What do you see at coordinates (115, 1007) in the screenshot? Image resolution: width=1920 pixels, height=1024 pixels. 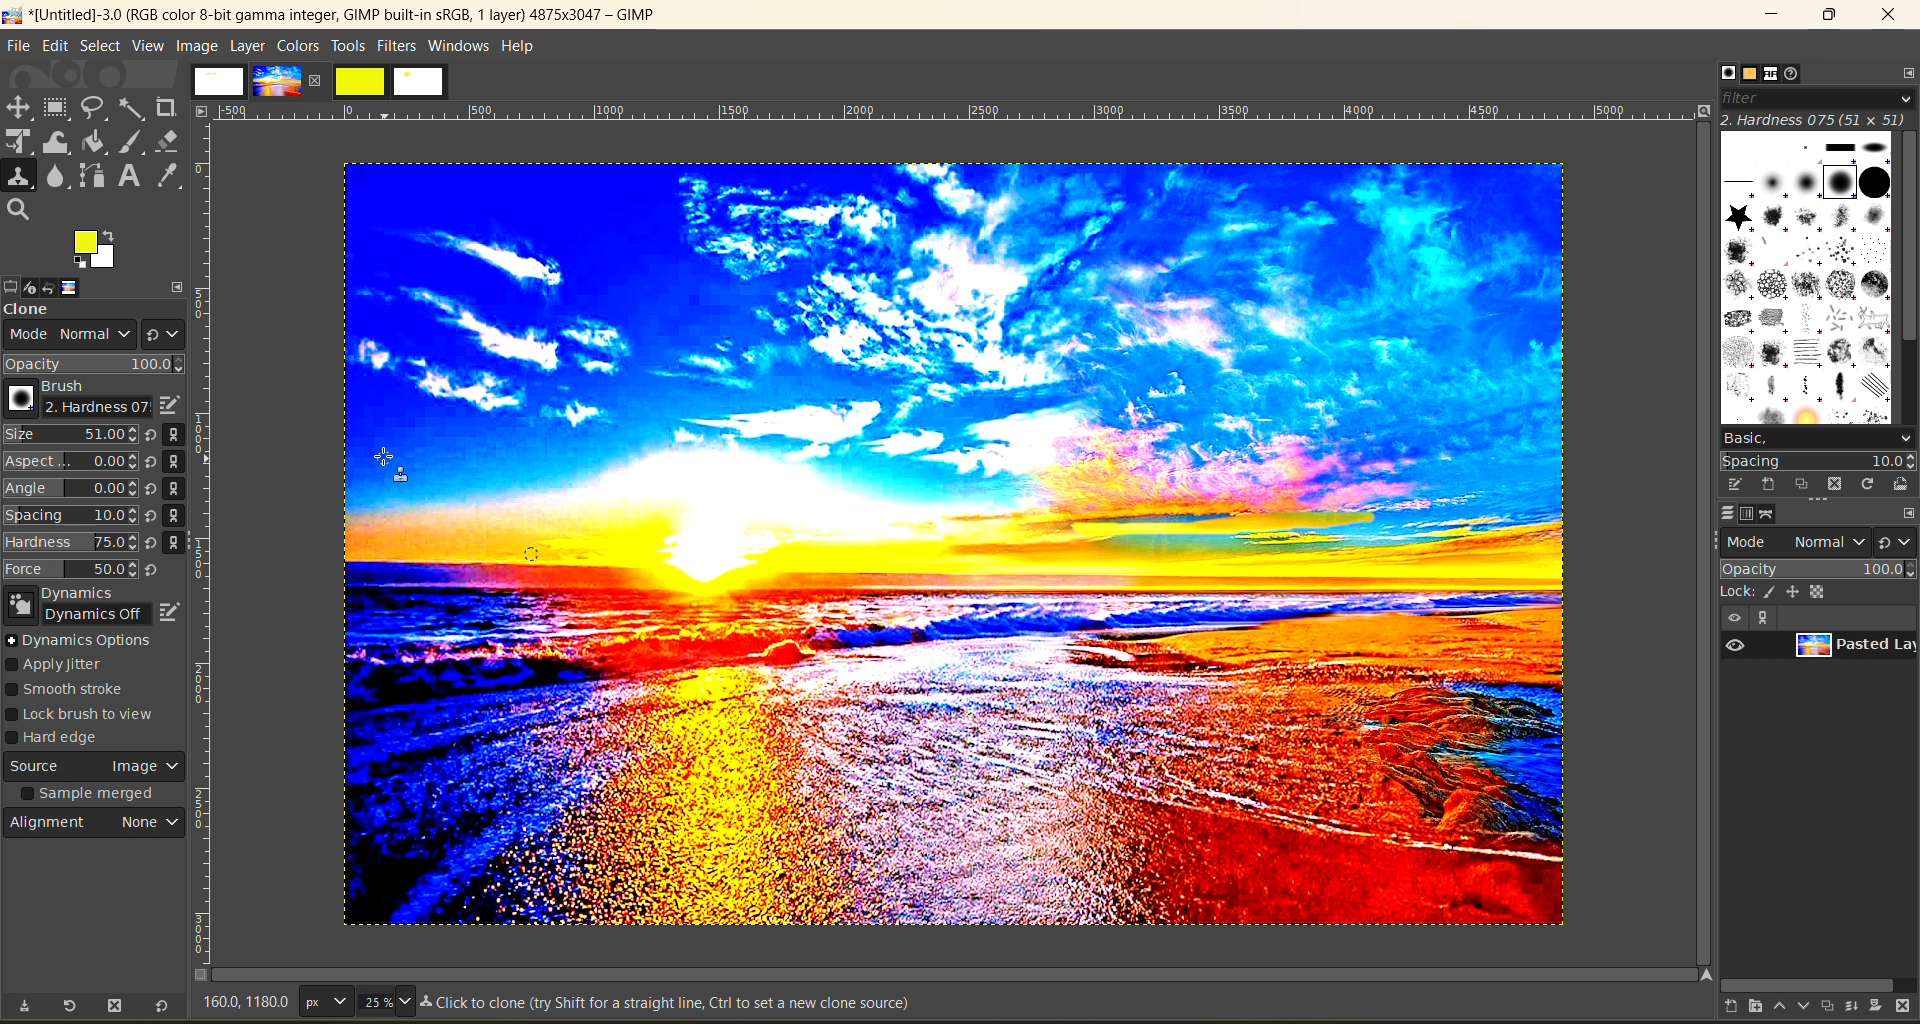 I see `delete tool preset` at bounding box center [115, 1007].